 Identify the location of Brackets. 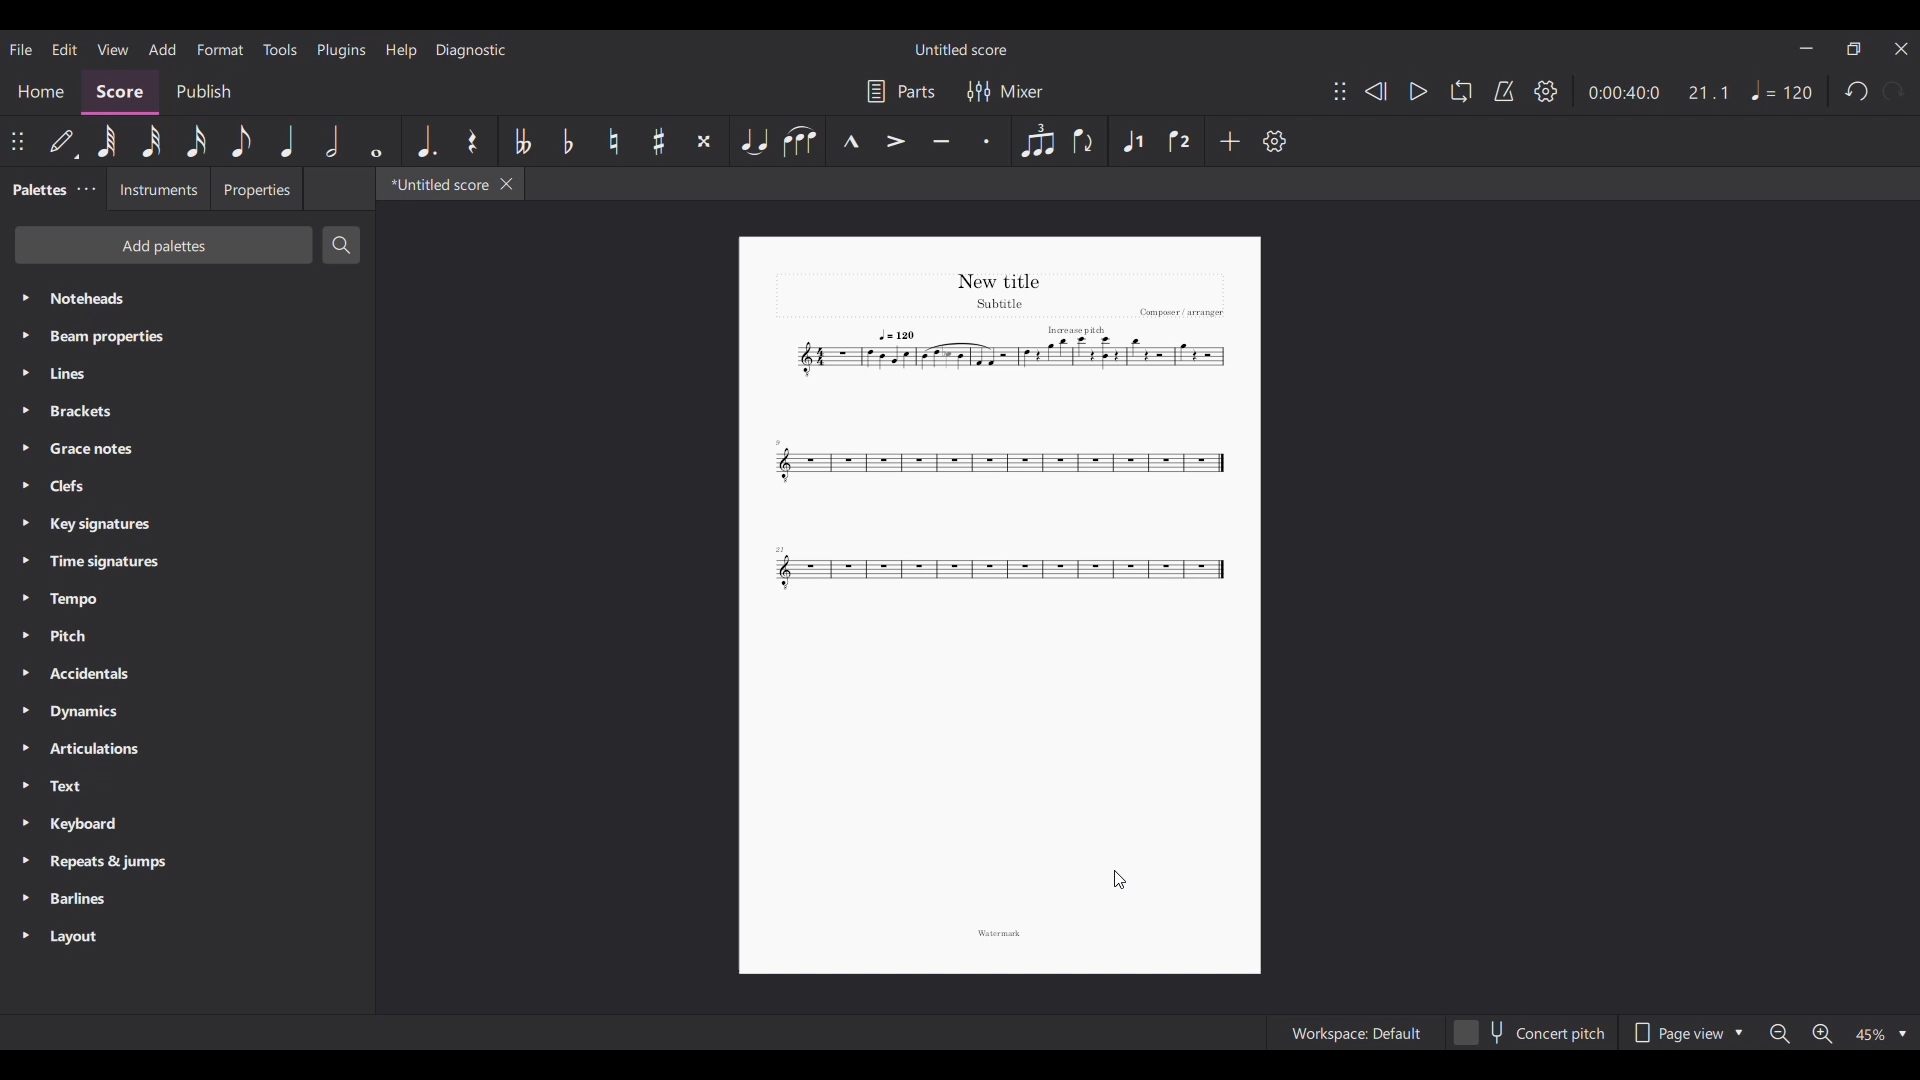
(187, 411).